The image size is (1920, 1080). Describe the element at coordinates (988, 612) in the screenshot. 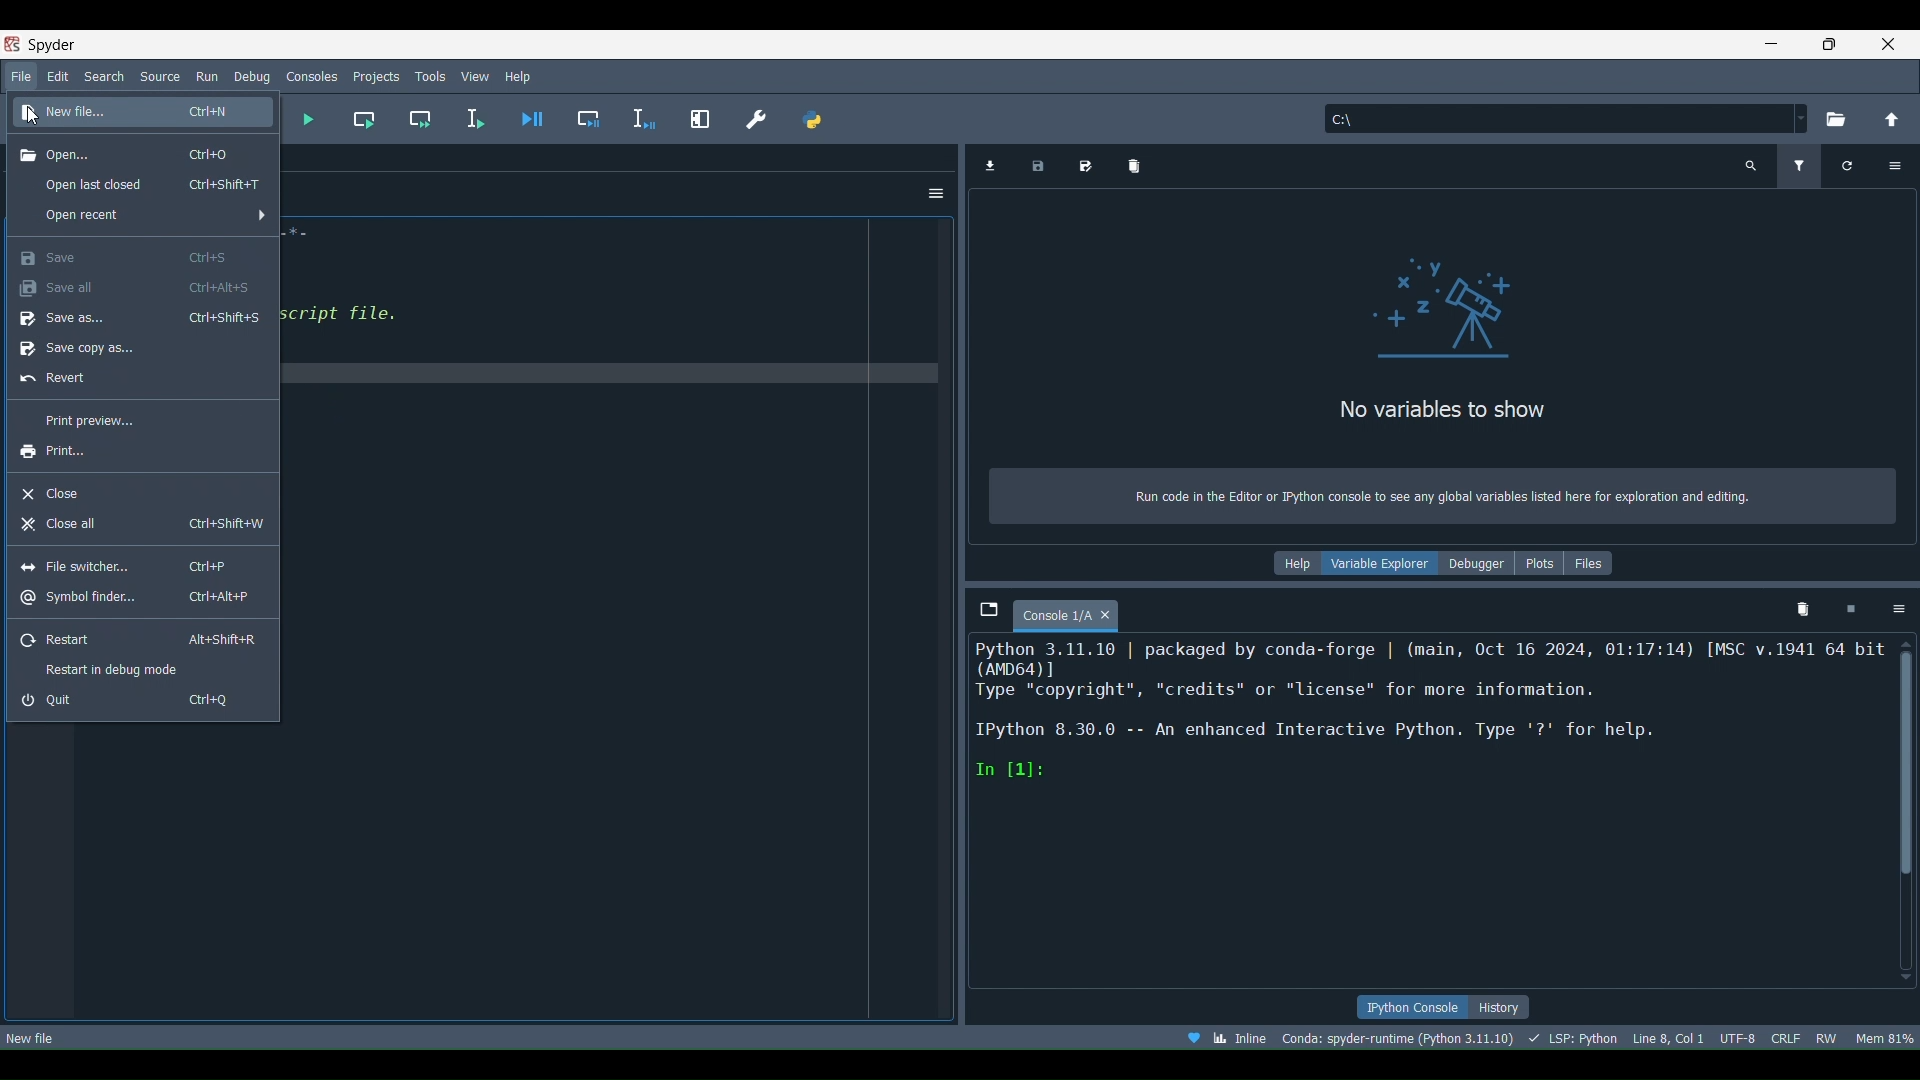

I see `Browse tabs` at that location.